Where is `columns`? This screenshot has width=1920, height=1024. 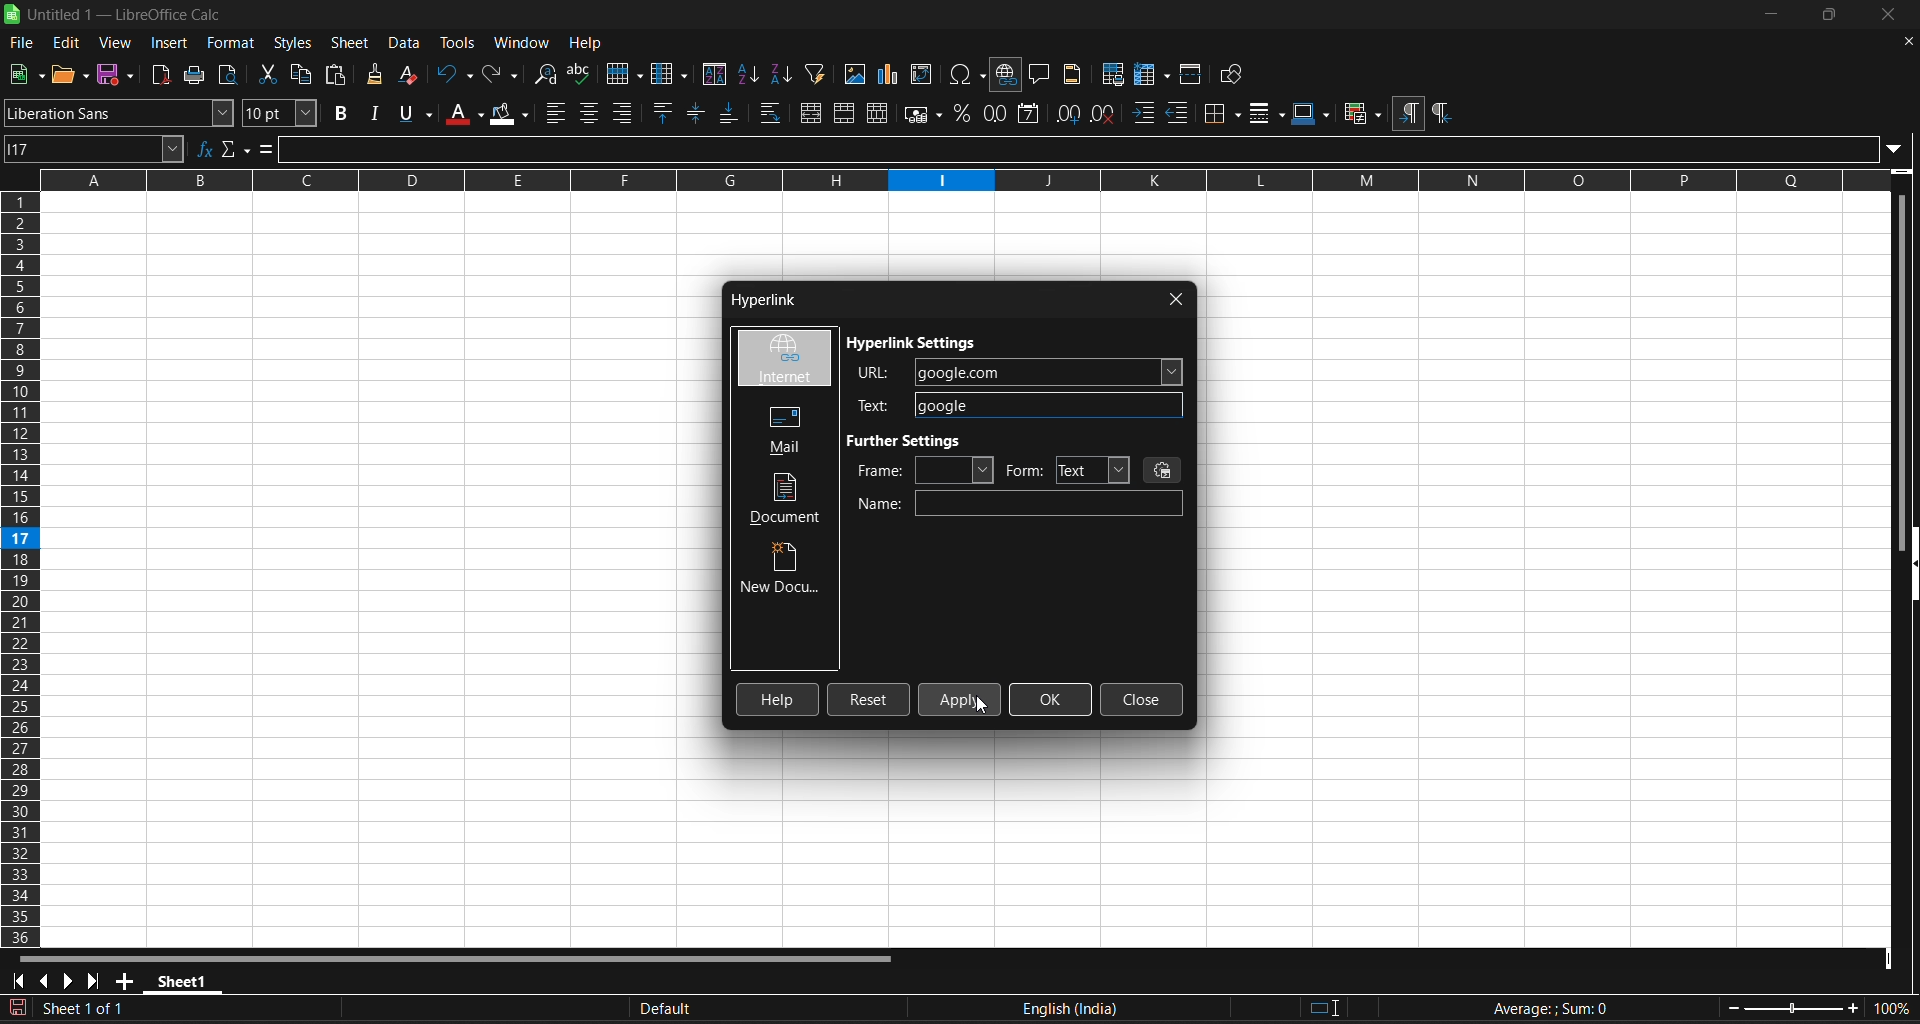
columns is located at coordinates (22, 570).